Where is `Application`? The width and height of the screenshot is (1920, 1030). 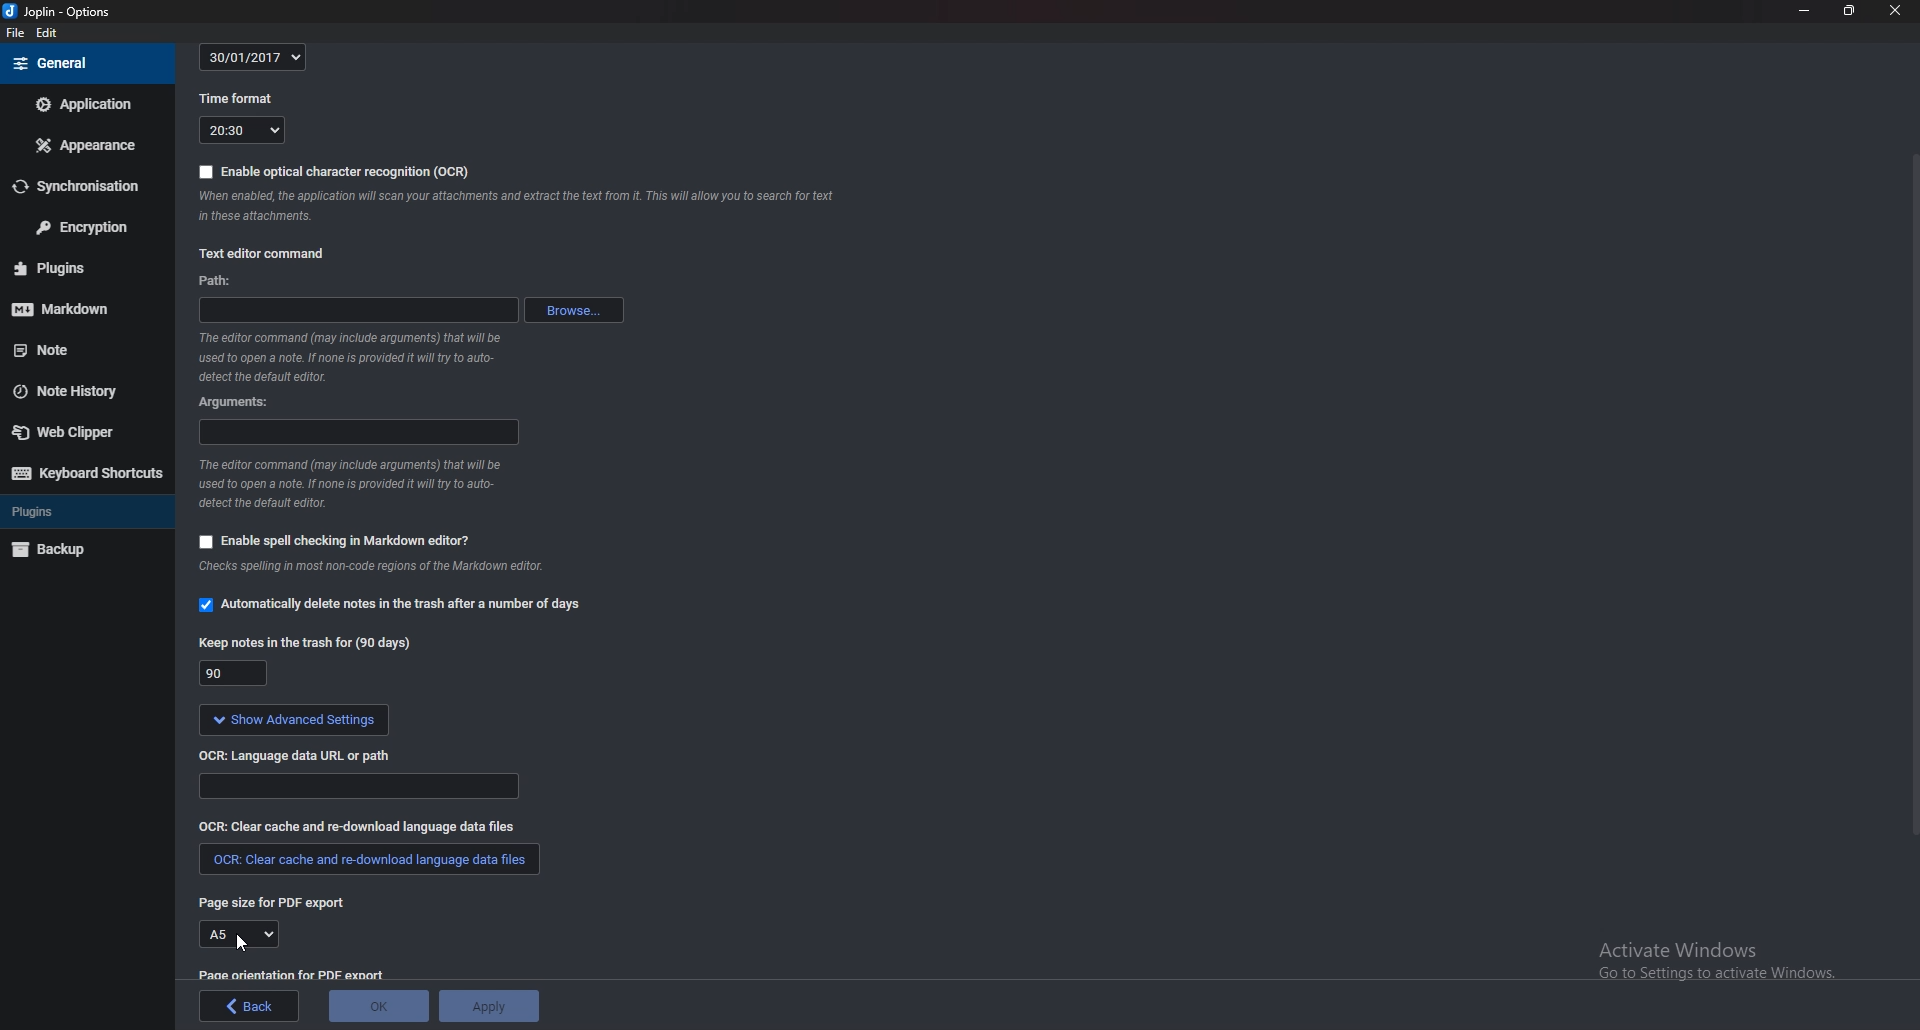
Application is located at coordinates (85, 105).